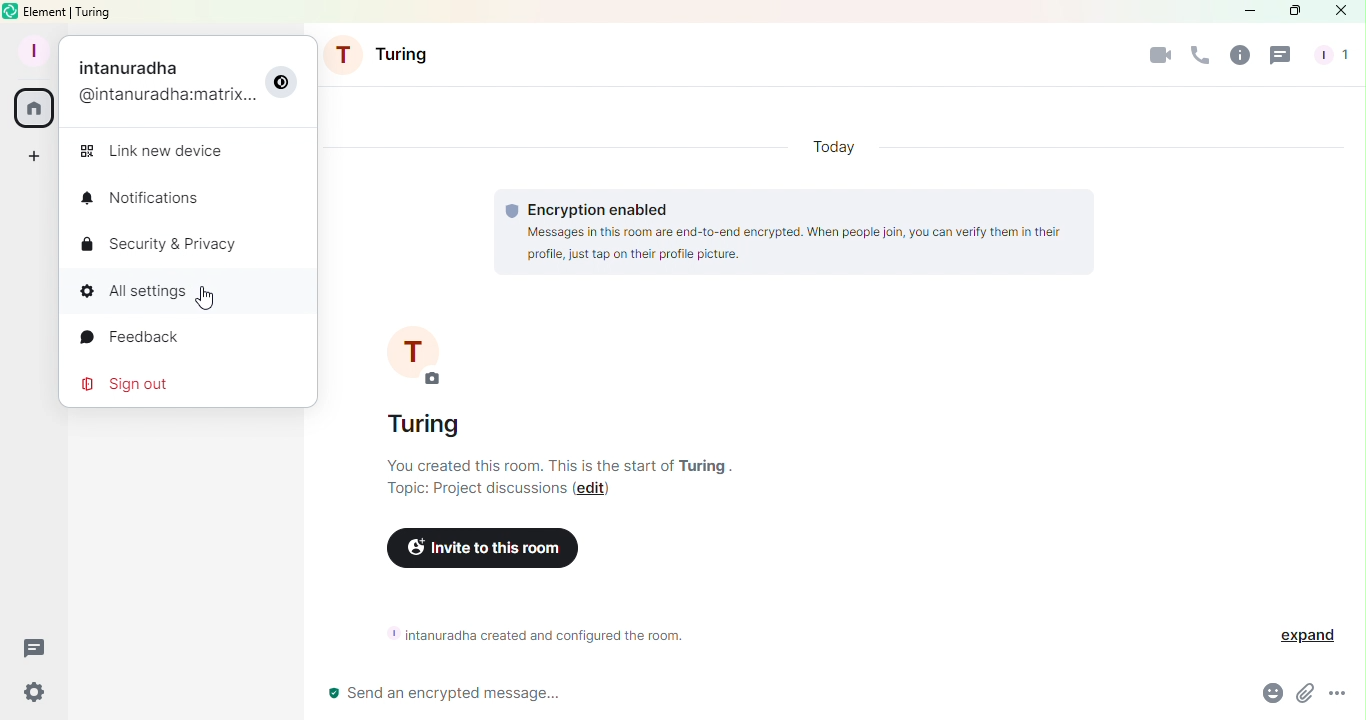 This screenshot has width=1366, height=720. Describe the element at coordinates (141, 337) in the screenshot. I see `Feedback` at that location.